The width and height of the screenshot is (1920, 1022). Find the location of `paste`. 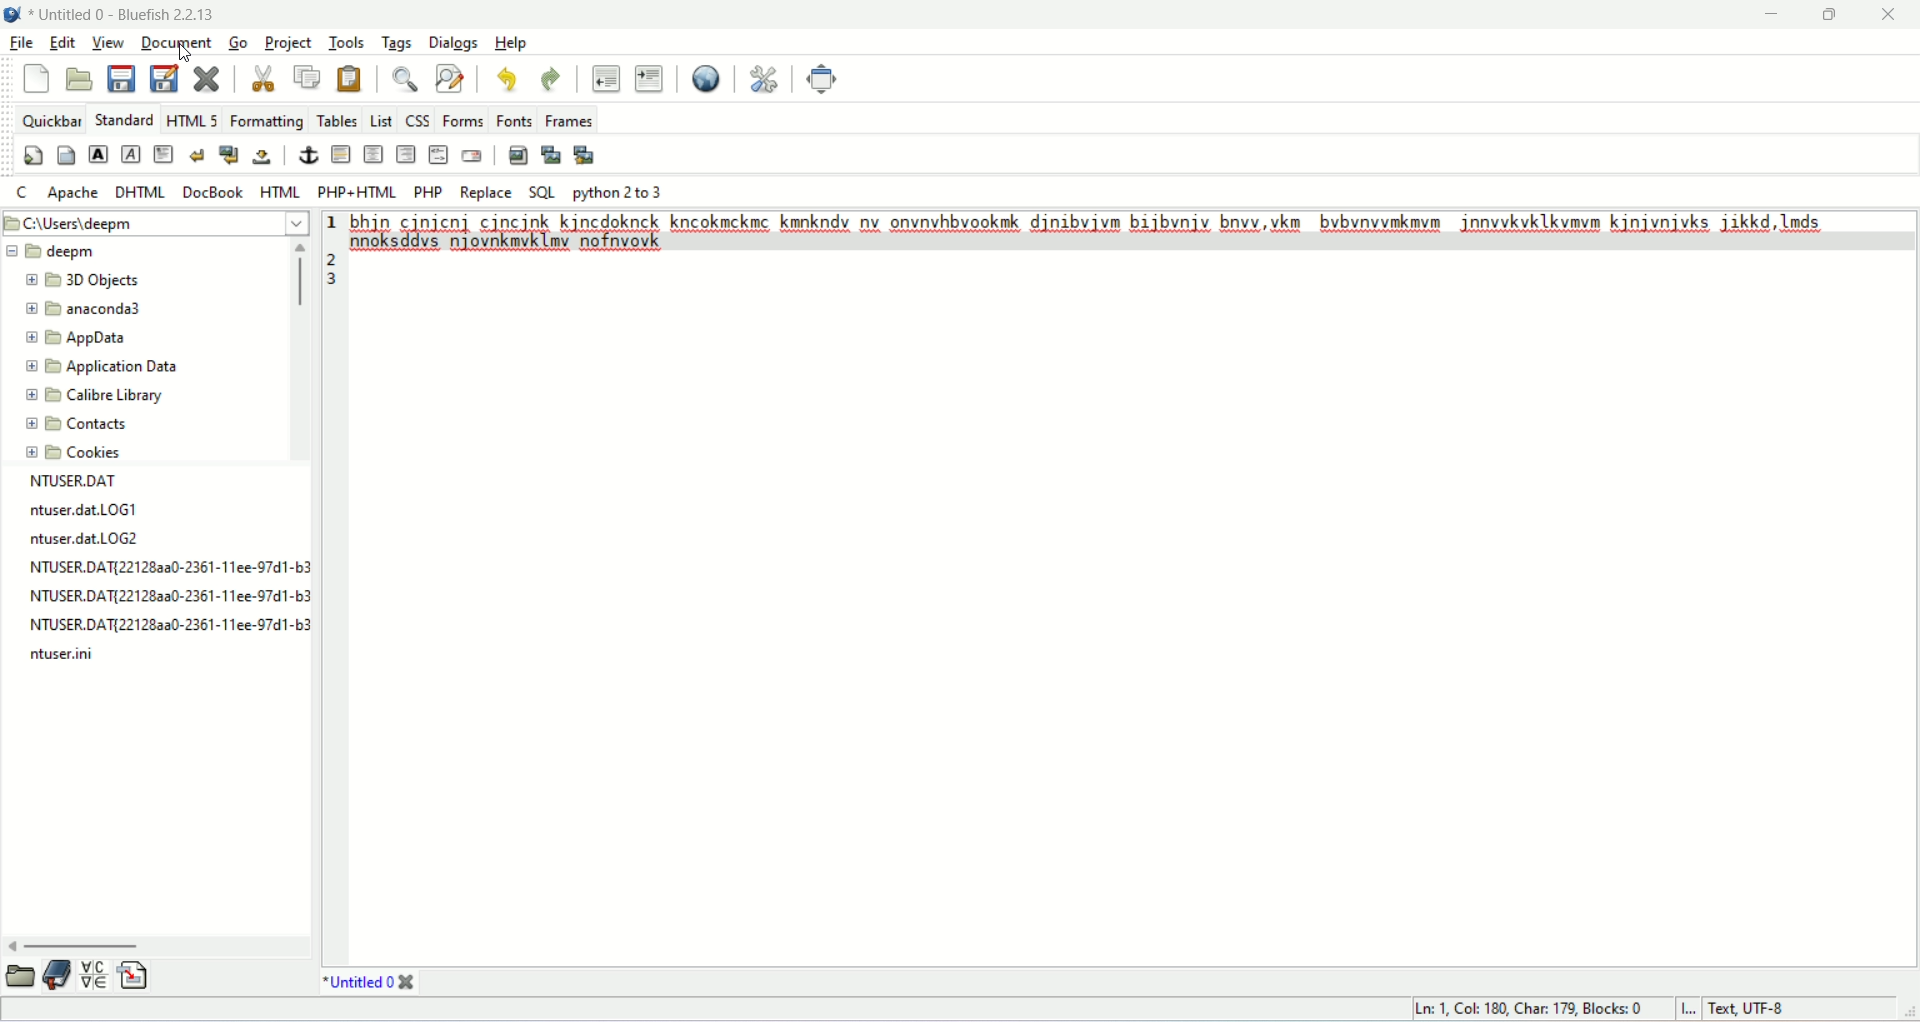

paste is located at coordinates (351, 82).